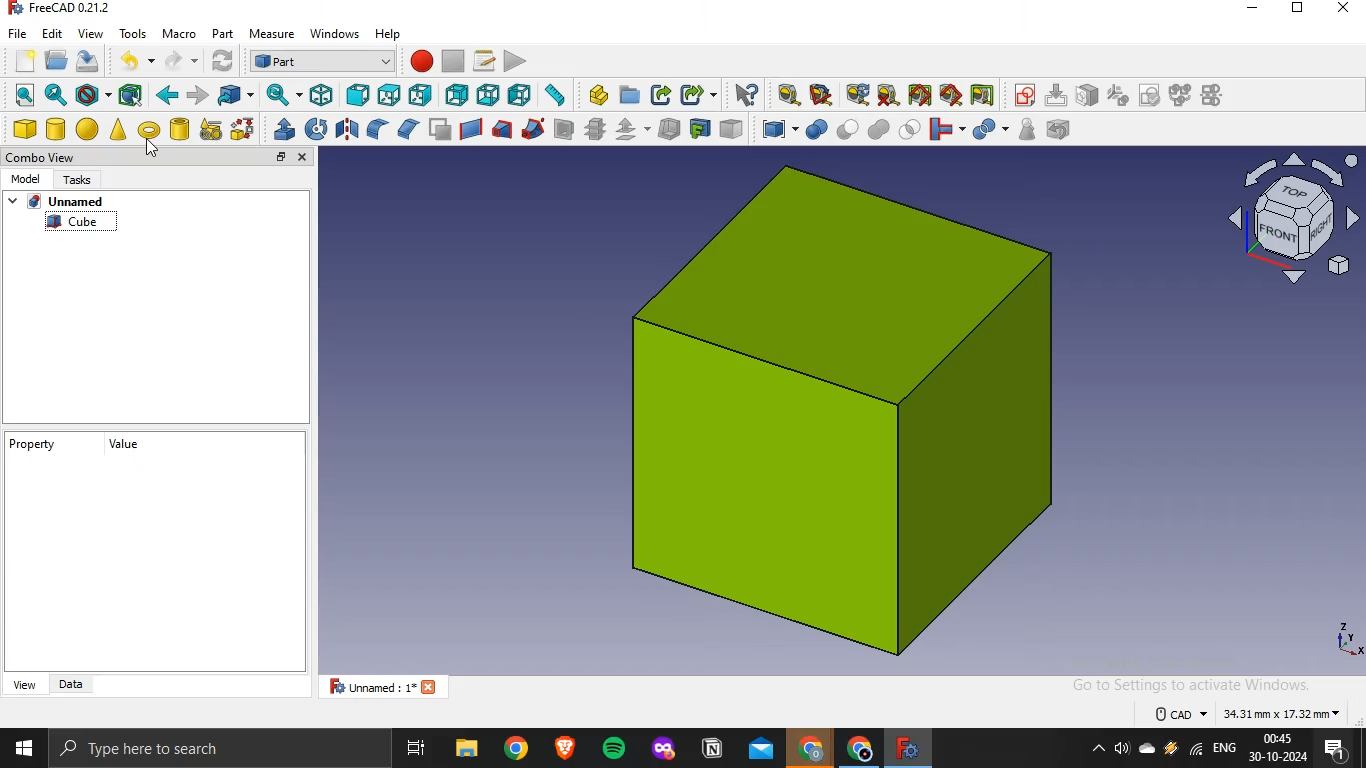 This screenshot has height=768, width=1366. Describe the element at coordinates (454, 61) in the screenshot. I see `stop recording` at that location.